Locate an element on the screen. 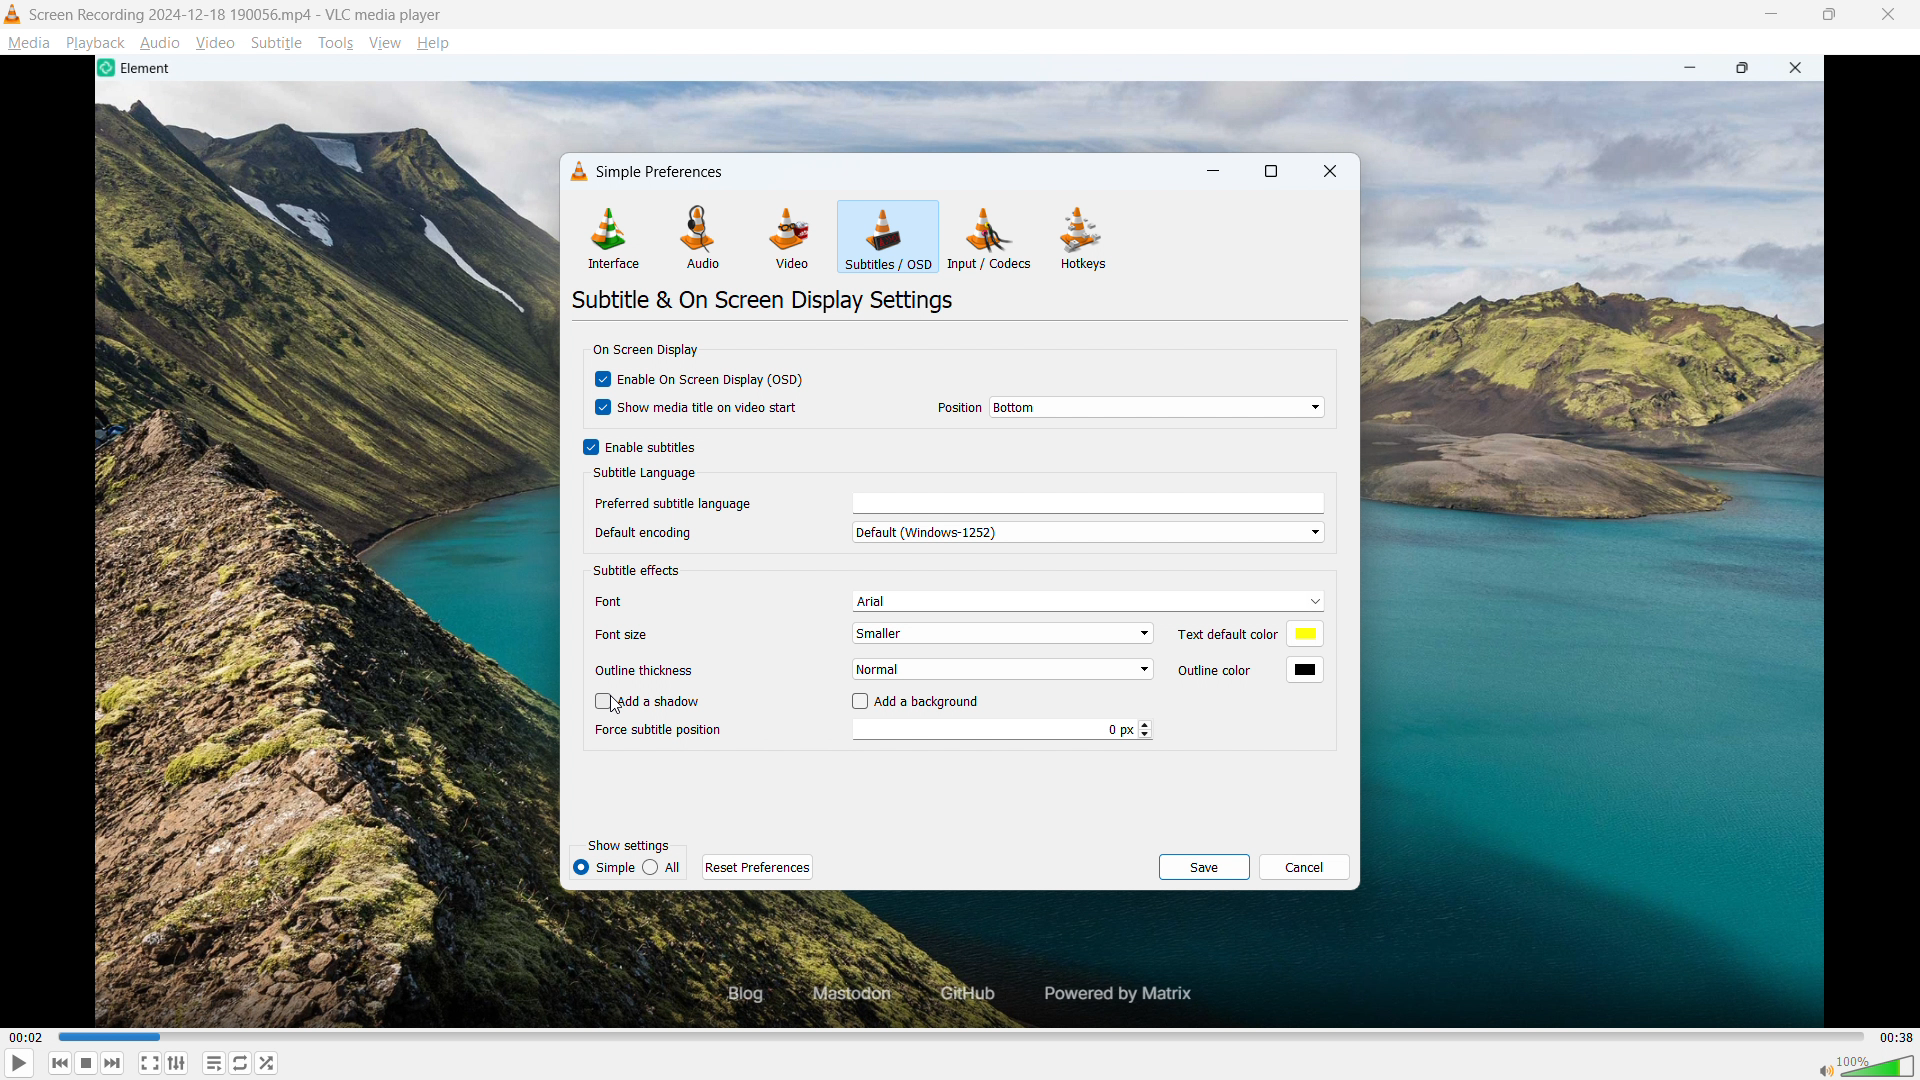 The height and width of the screenshot is (1080, 1920). cancel is located at coordinates (1305, 867).